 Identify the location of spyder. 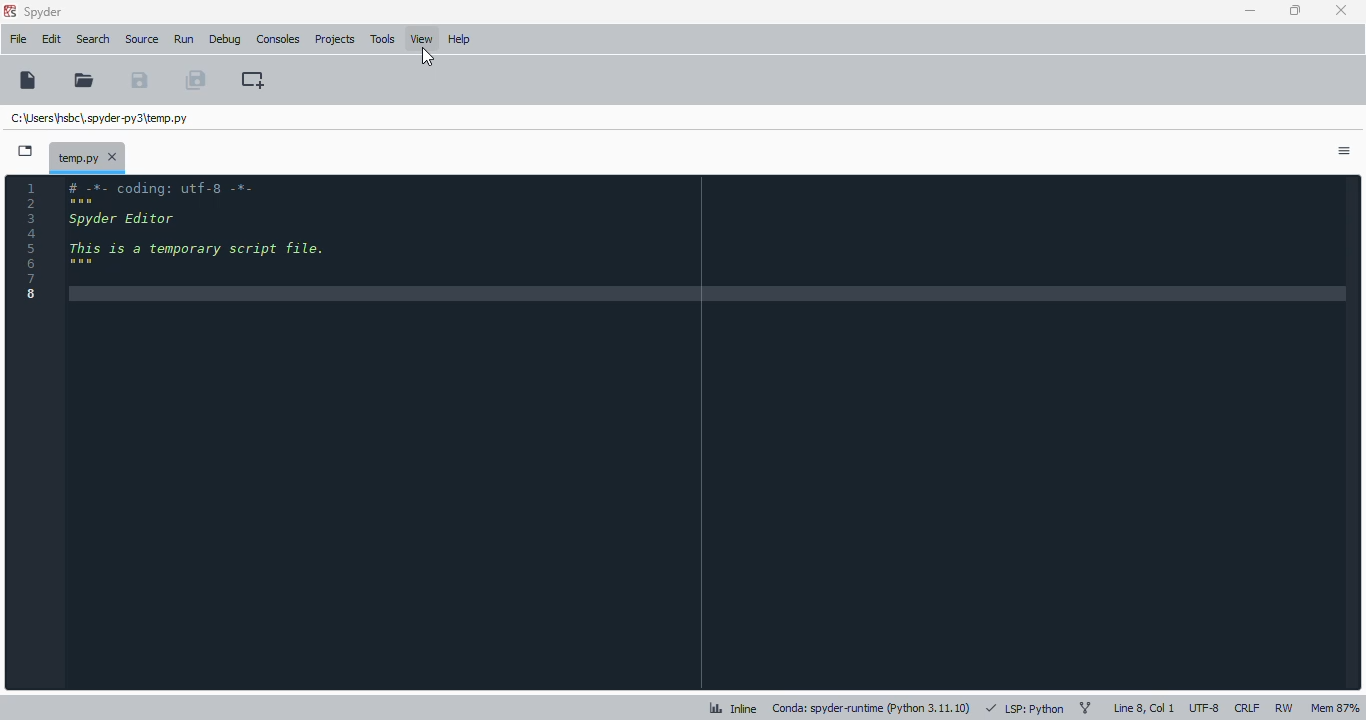
(43, 12).